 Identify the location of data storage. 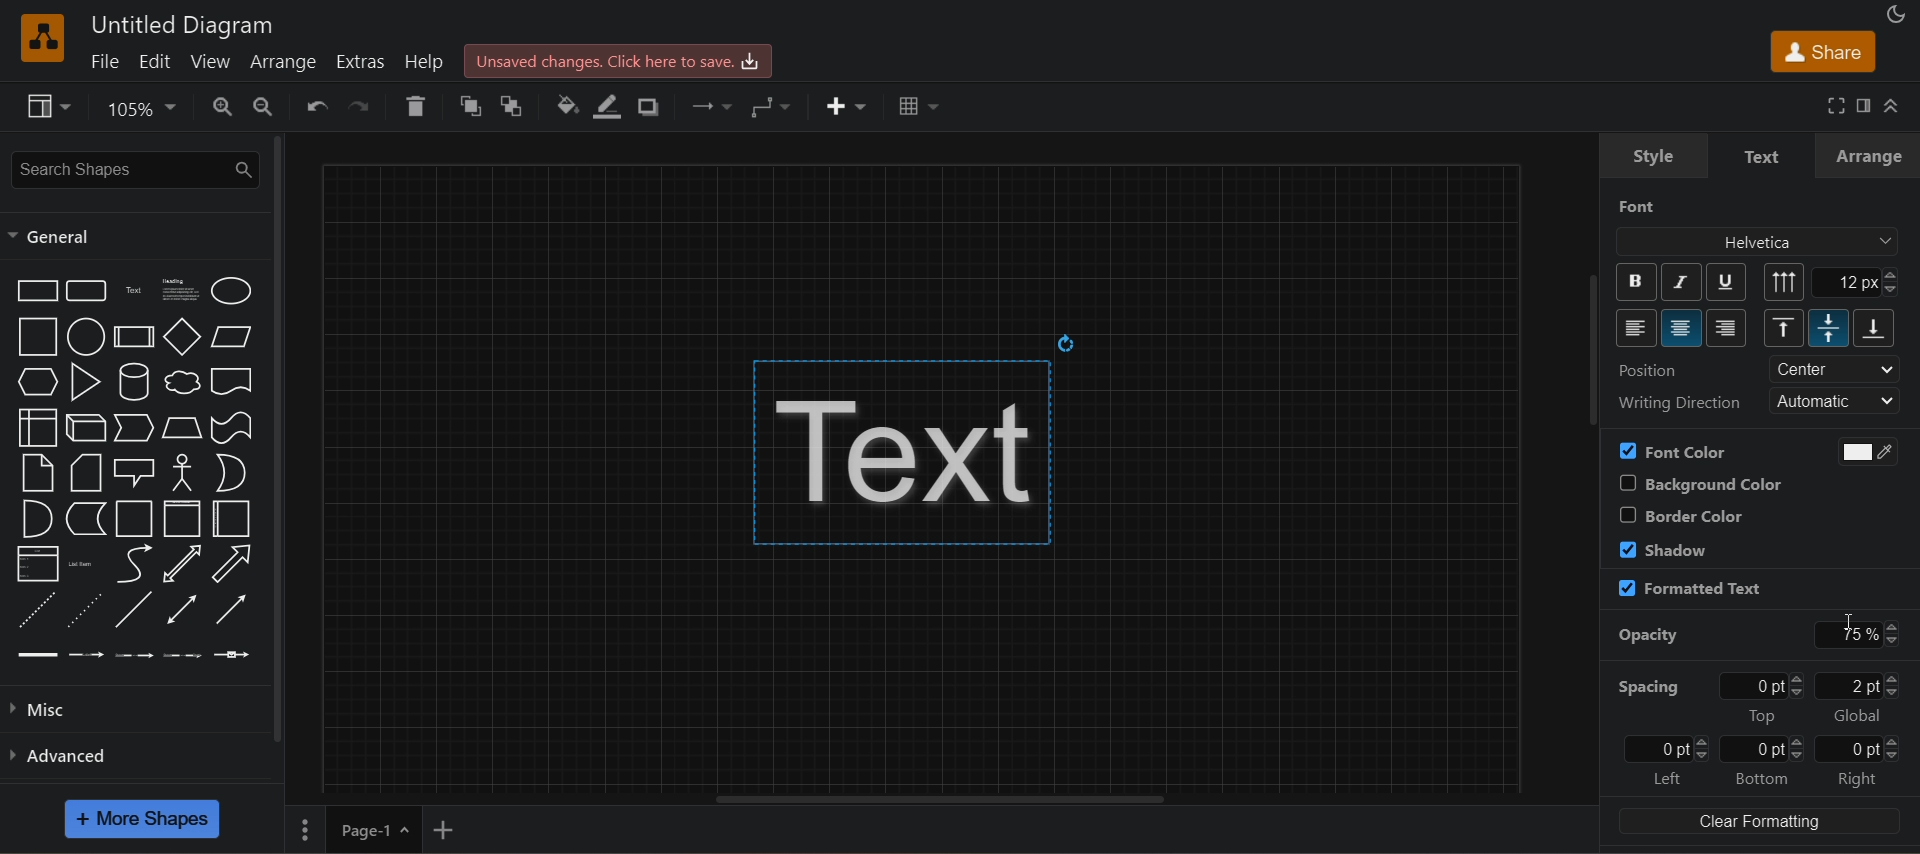
(87, 518).